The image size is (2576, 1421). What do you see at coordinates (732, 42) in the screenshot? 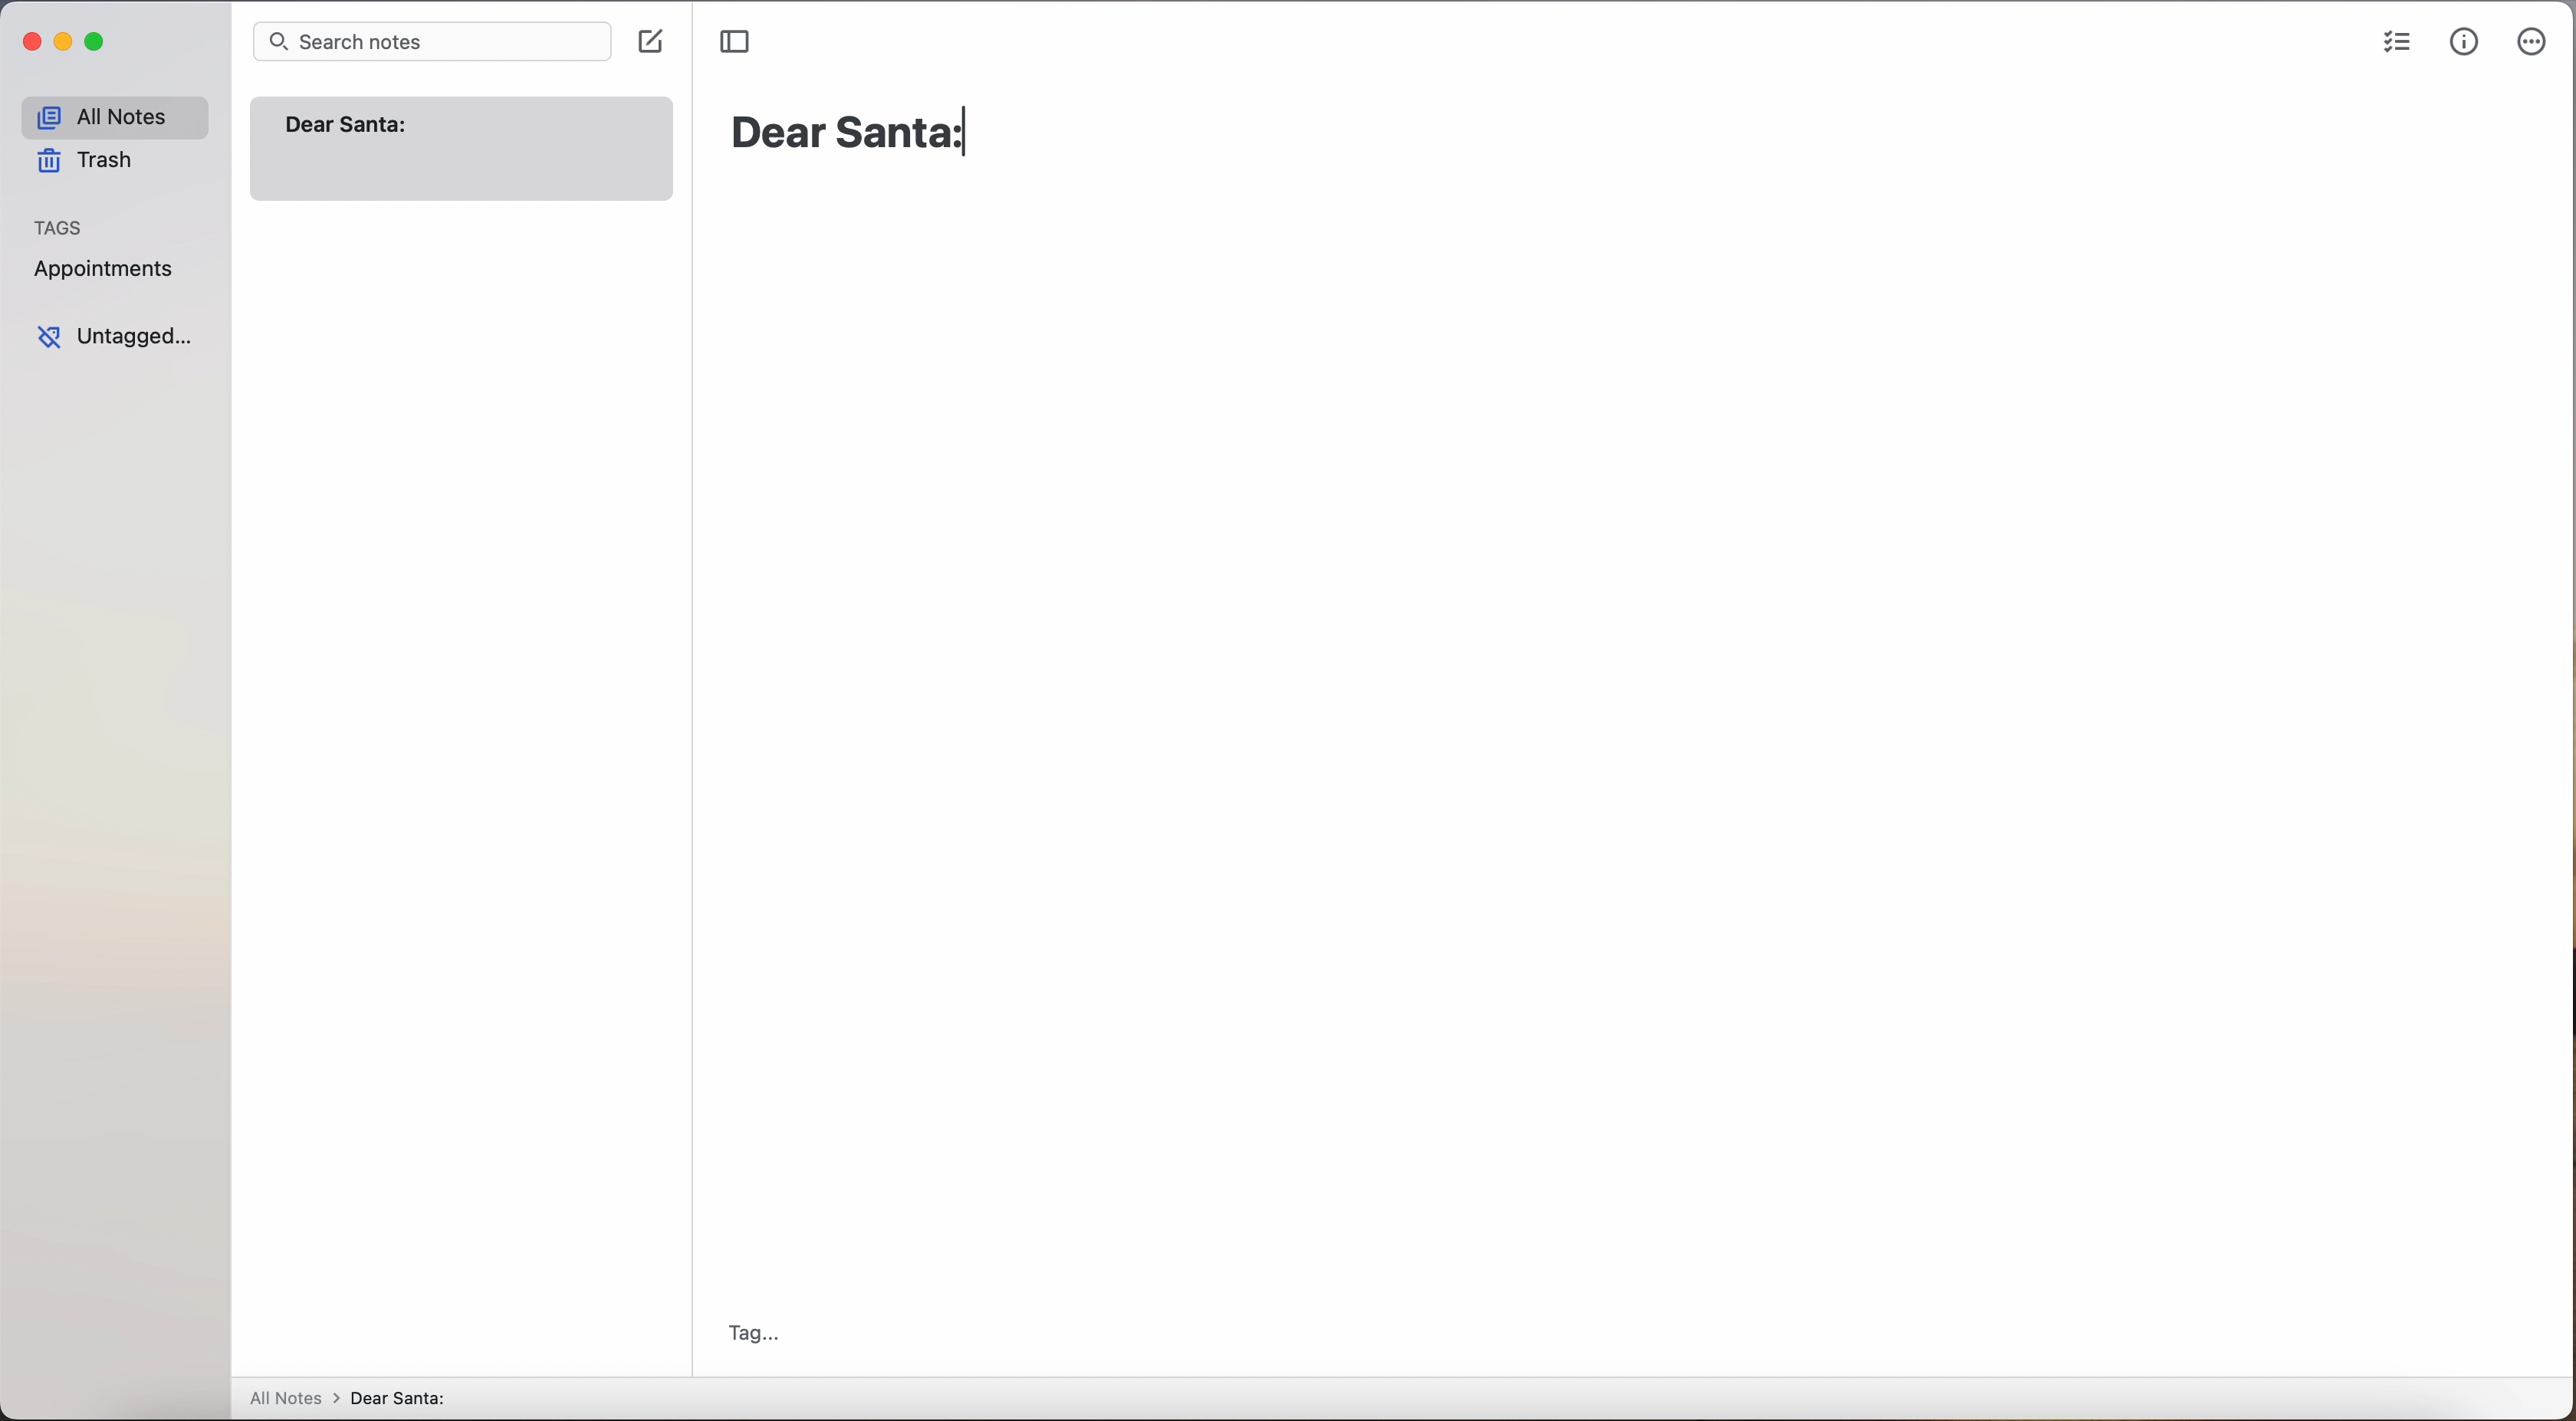
I see `toggle sidebar` at bounding box center [732, 42].